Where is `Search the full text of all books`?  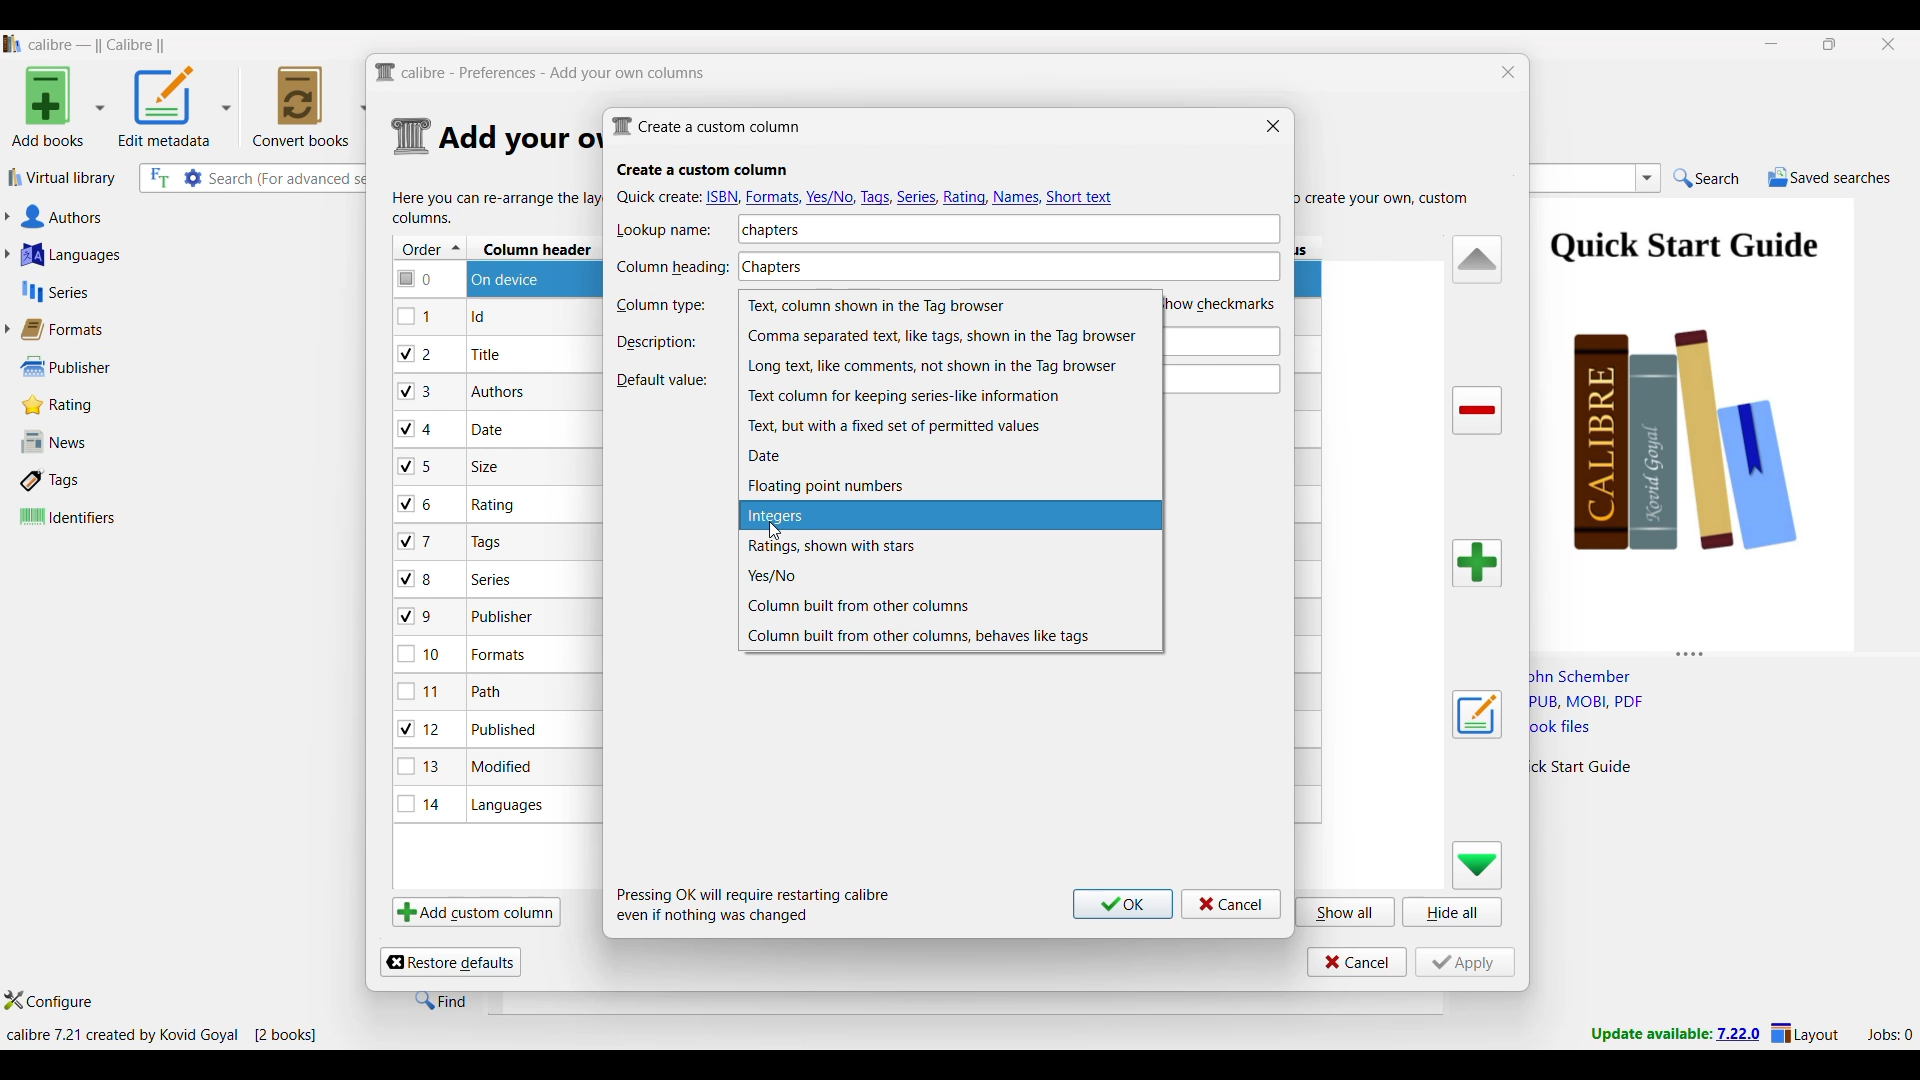 Search the full text of all books is located at coordinates (158, 178).